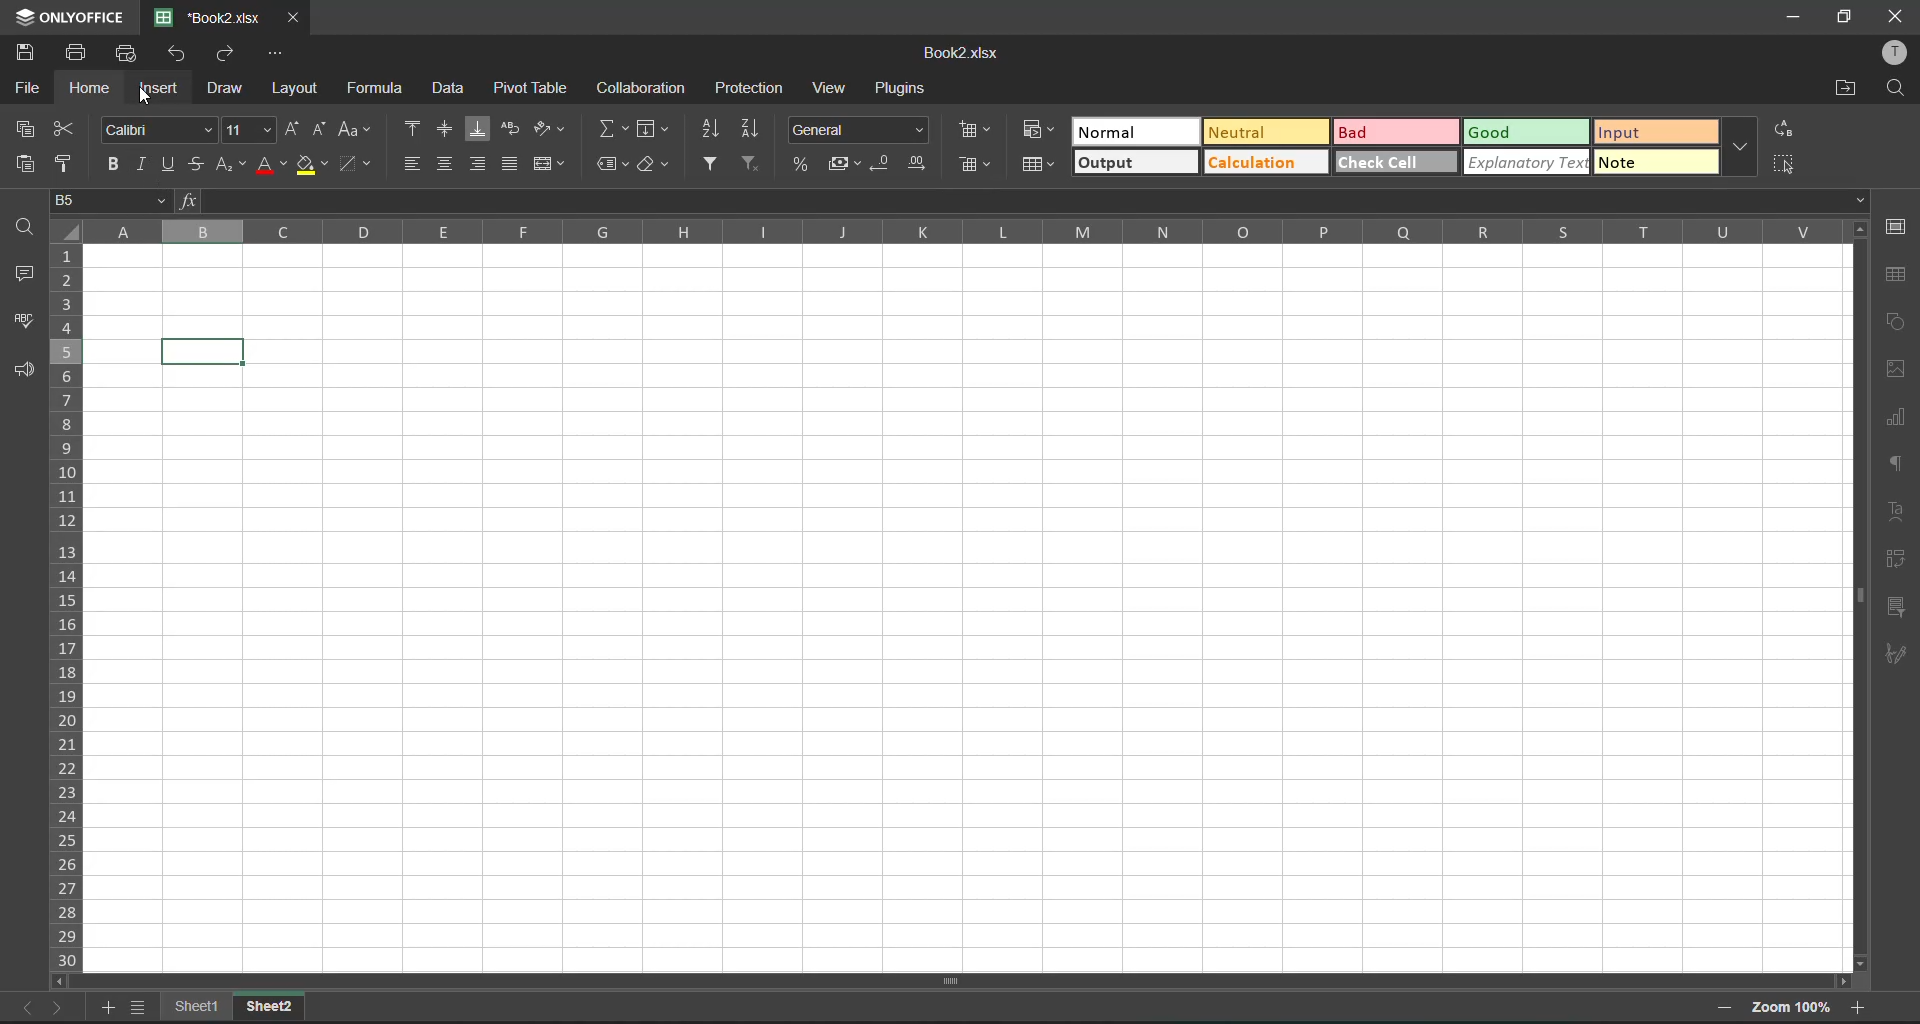 The height and width of the screenshot is (1024, 1920). Describe the element at coordinates (534, 87) in the screenshot. I see `pivot table` at that location.